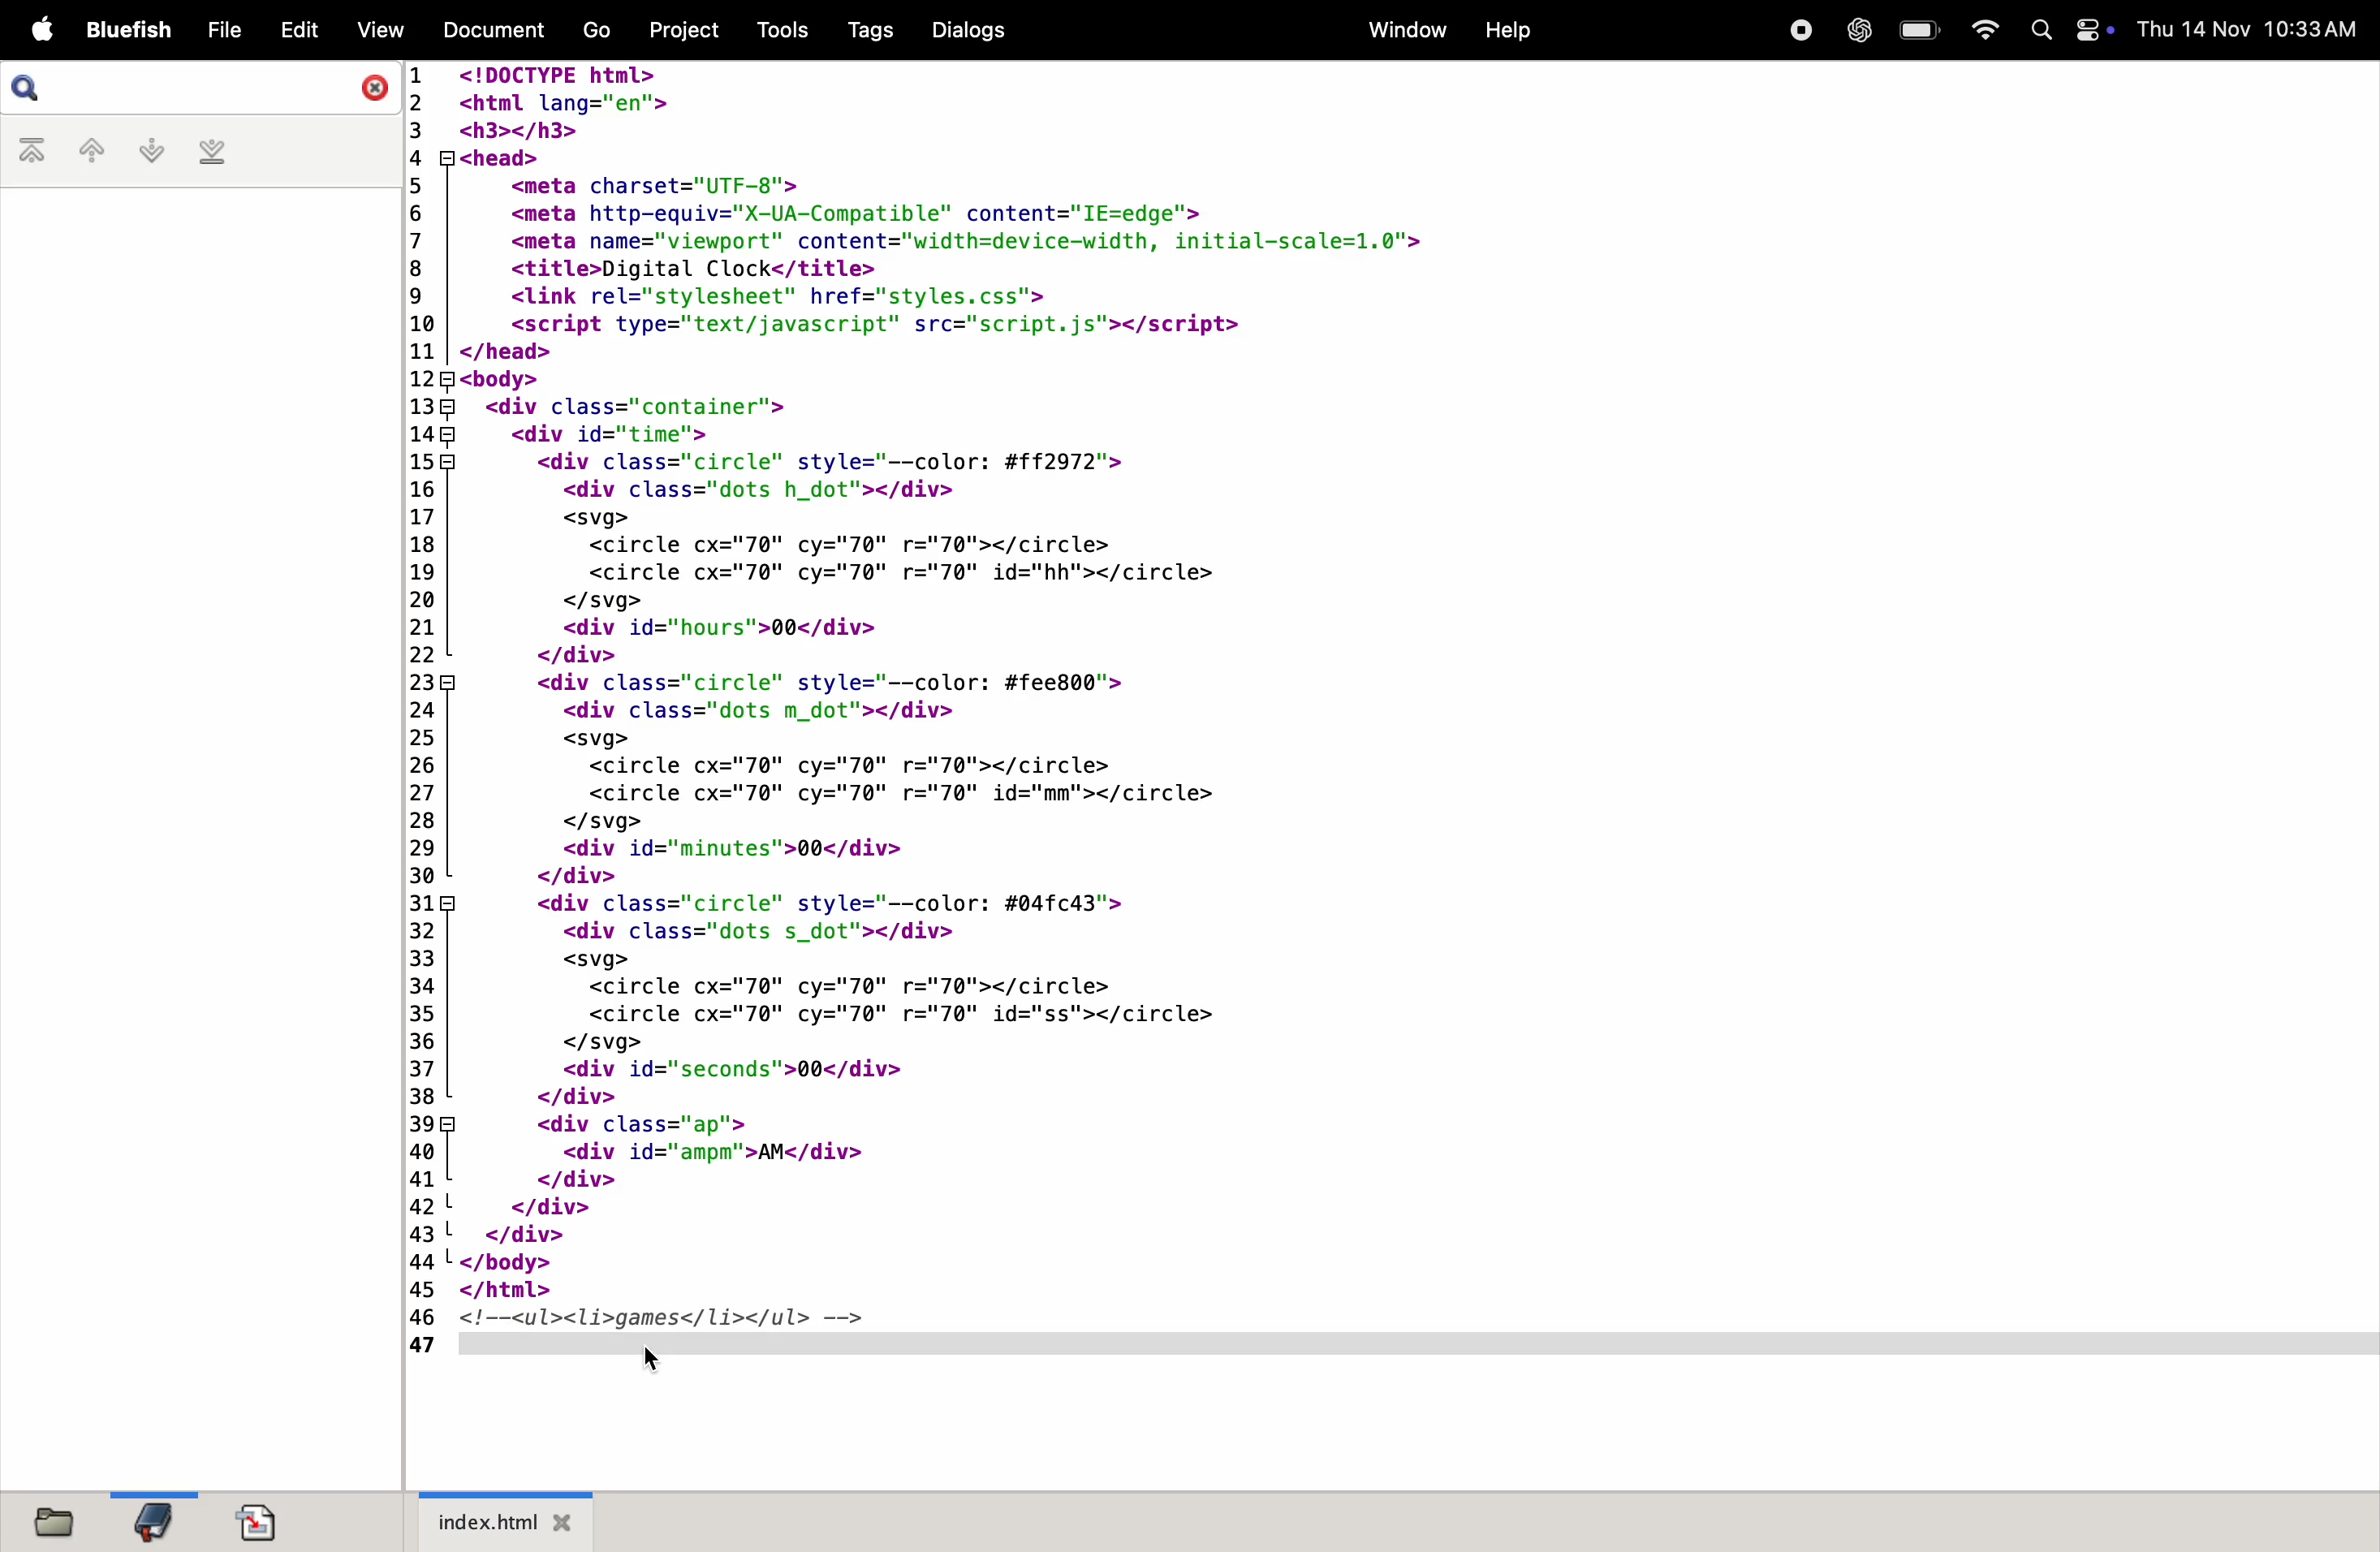 This screenshot has width=2380, height=1552. What do you see at coordinates (38, 28) in the screenshot?
I see `Apple menu` at bounding box center [38, 28].